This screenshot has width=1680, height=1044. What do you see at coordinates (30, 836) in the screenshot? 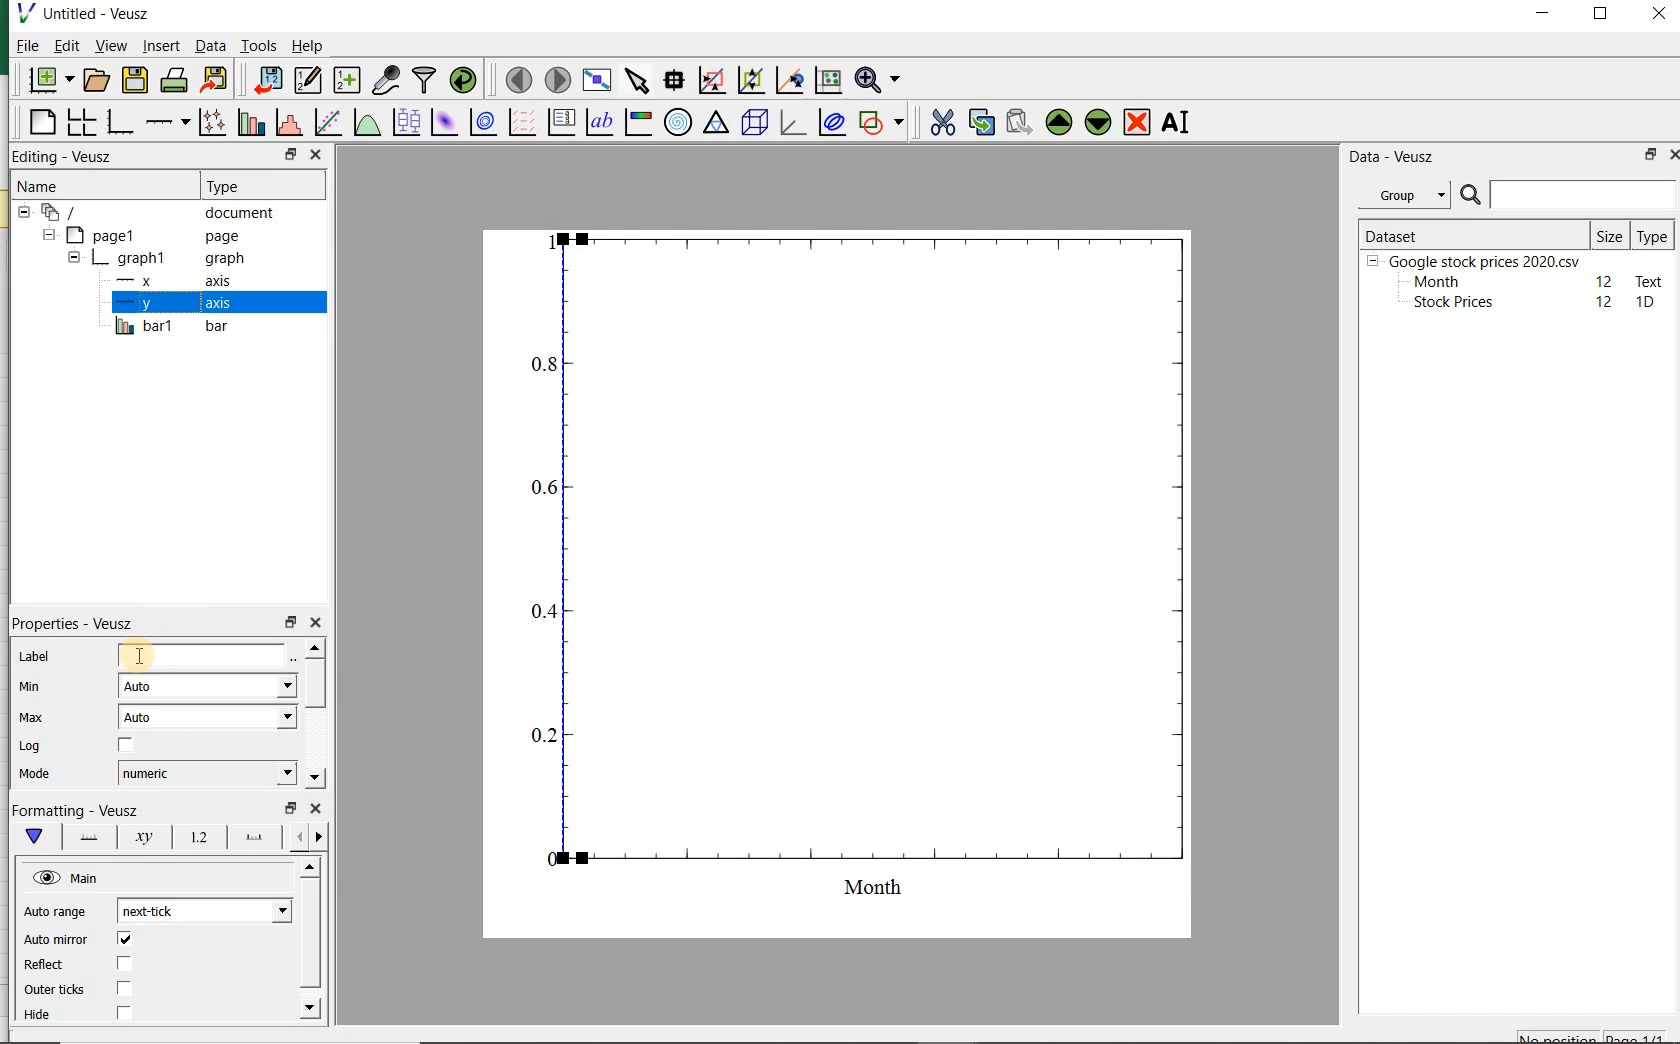
I see `main formatting` at bounding box center [30, 836].